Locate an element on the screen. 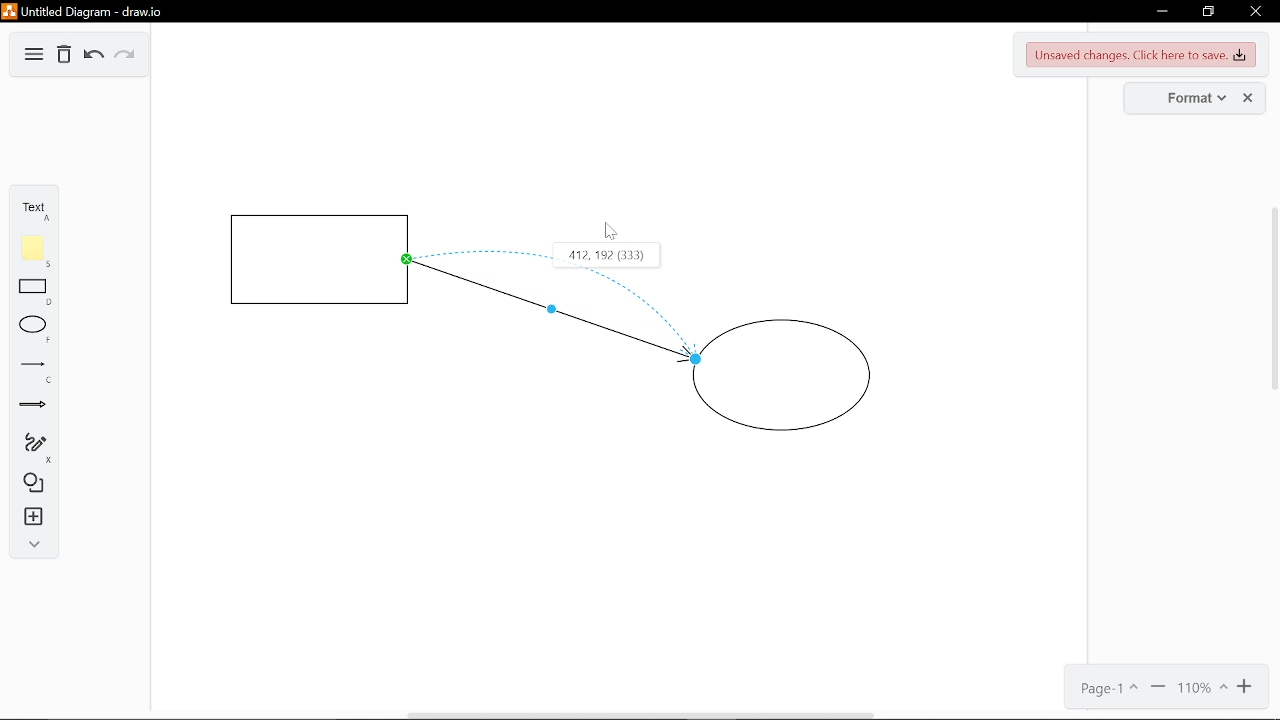 The width and height of the screenshot is (1280, 720). Untitled Diagram-draw.io is located at coordinates (82, 10).